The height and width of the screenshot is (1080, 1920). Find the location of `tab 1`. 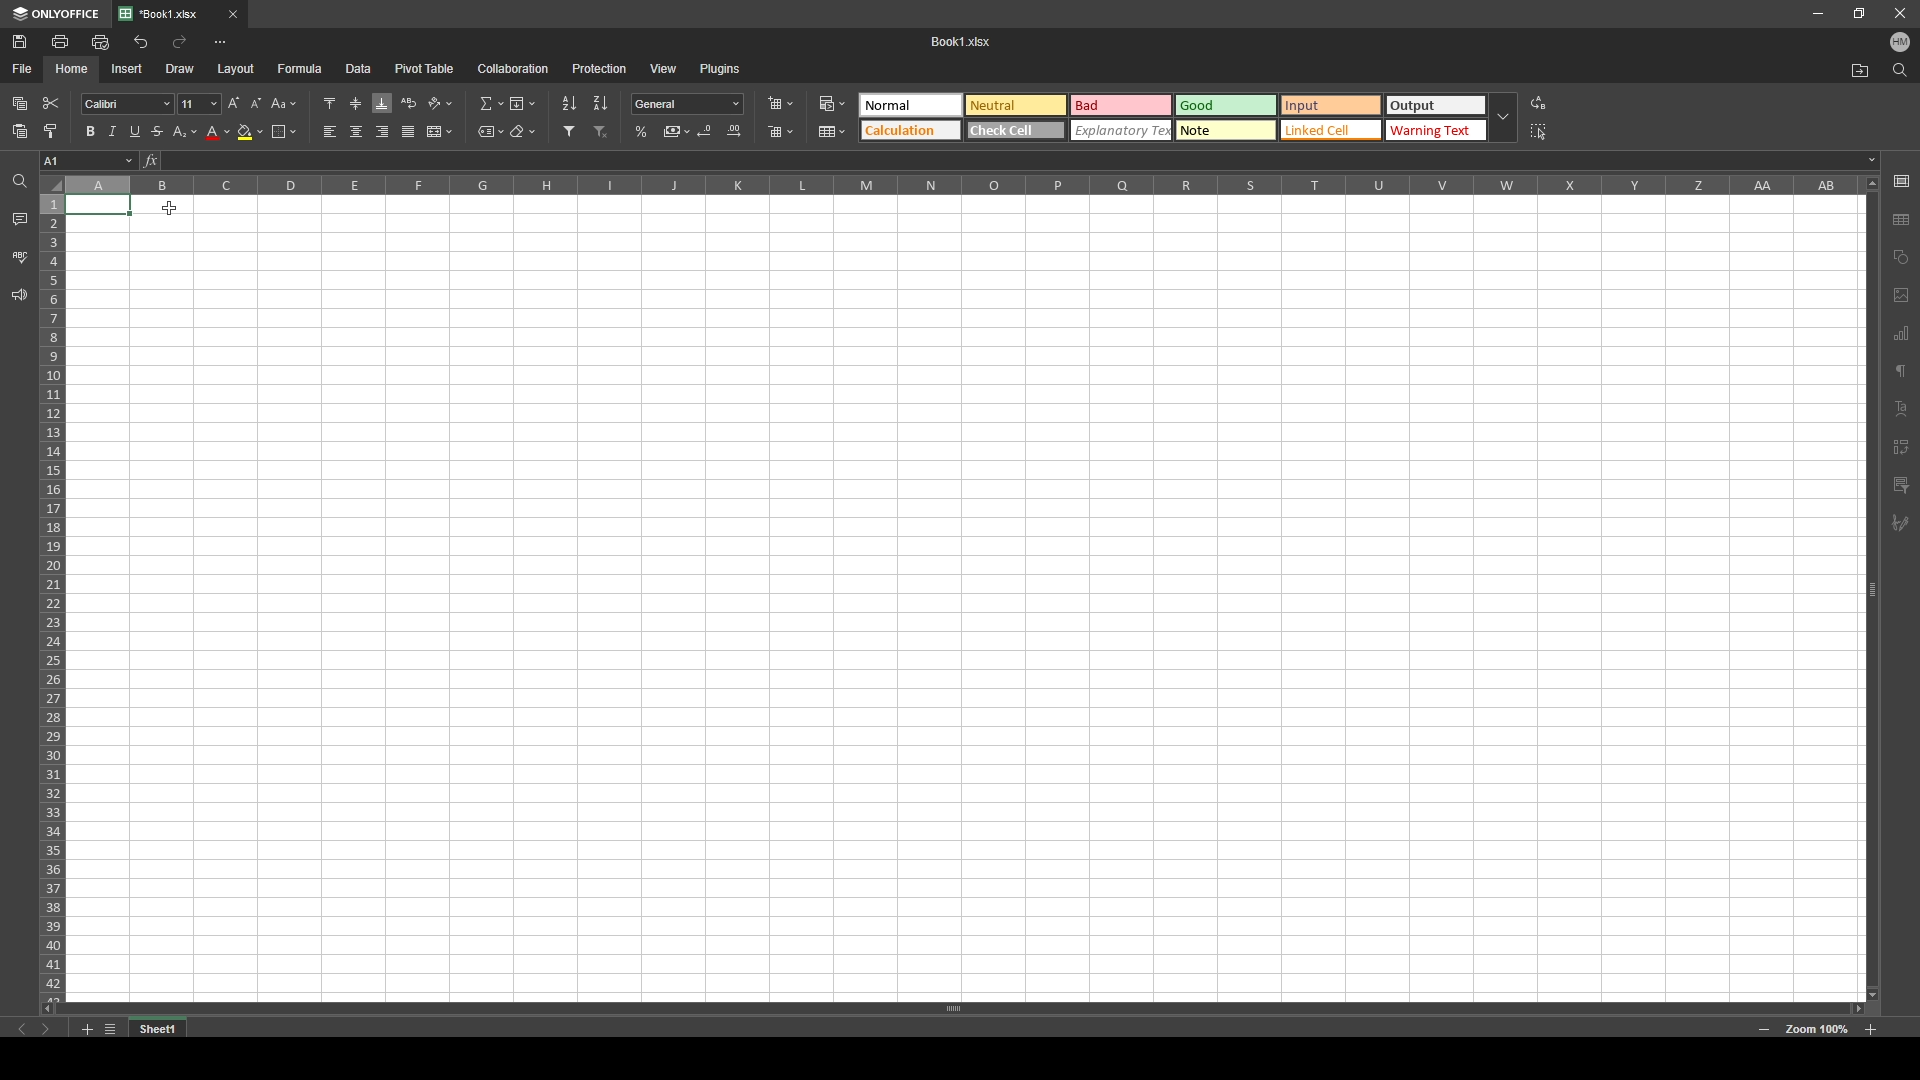

tab 1 is located at coordinates (166, 14).